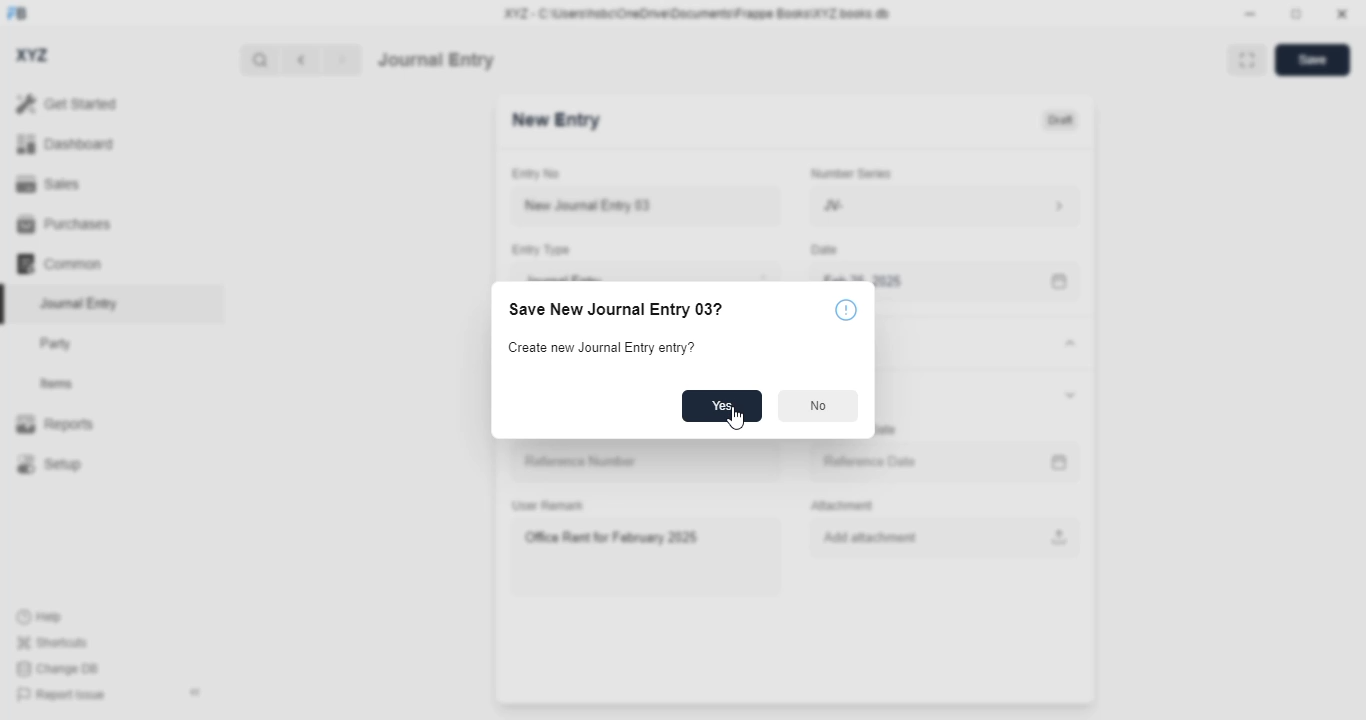 The image size is (1366, 720). Describe the element at coordinates (1067, 393) in the screenshot. I see `toggle expand/collapse` at that location.